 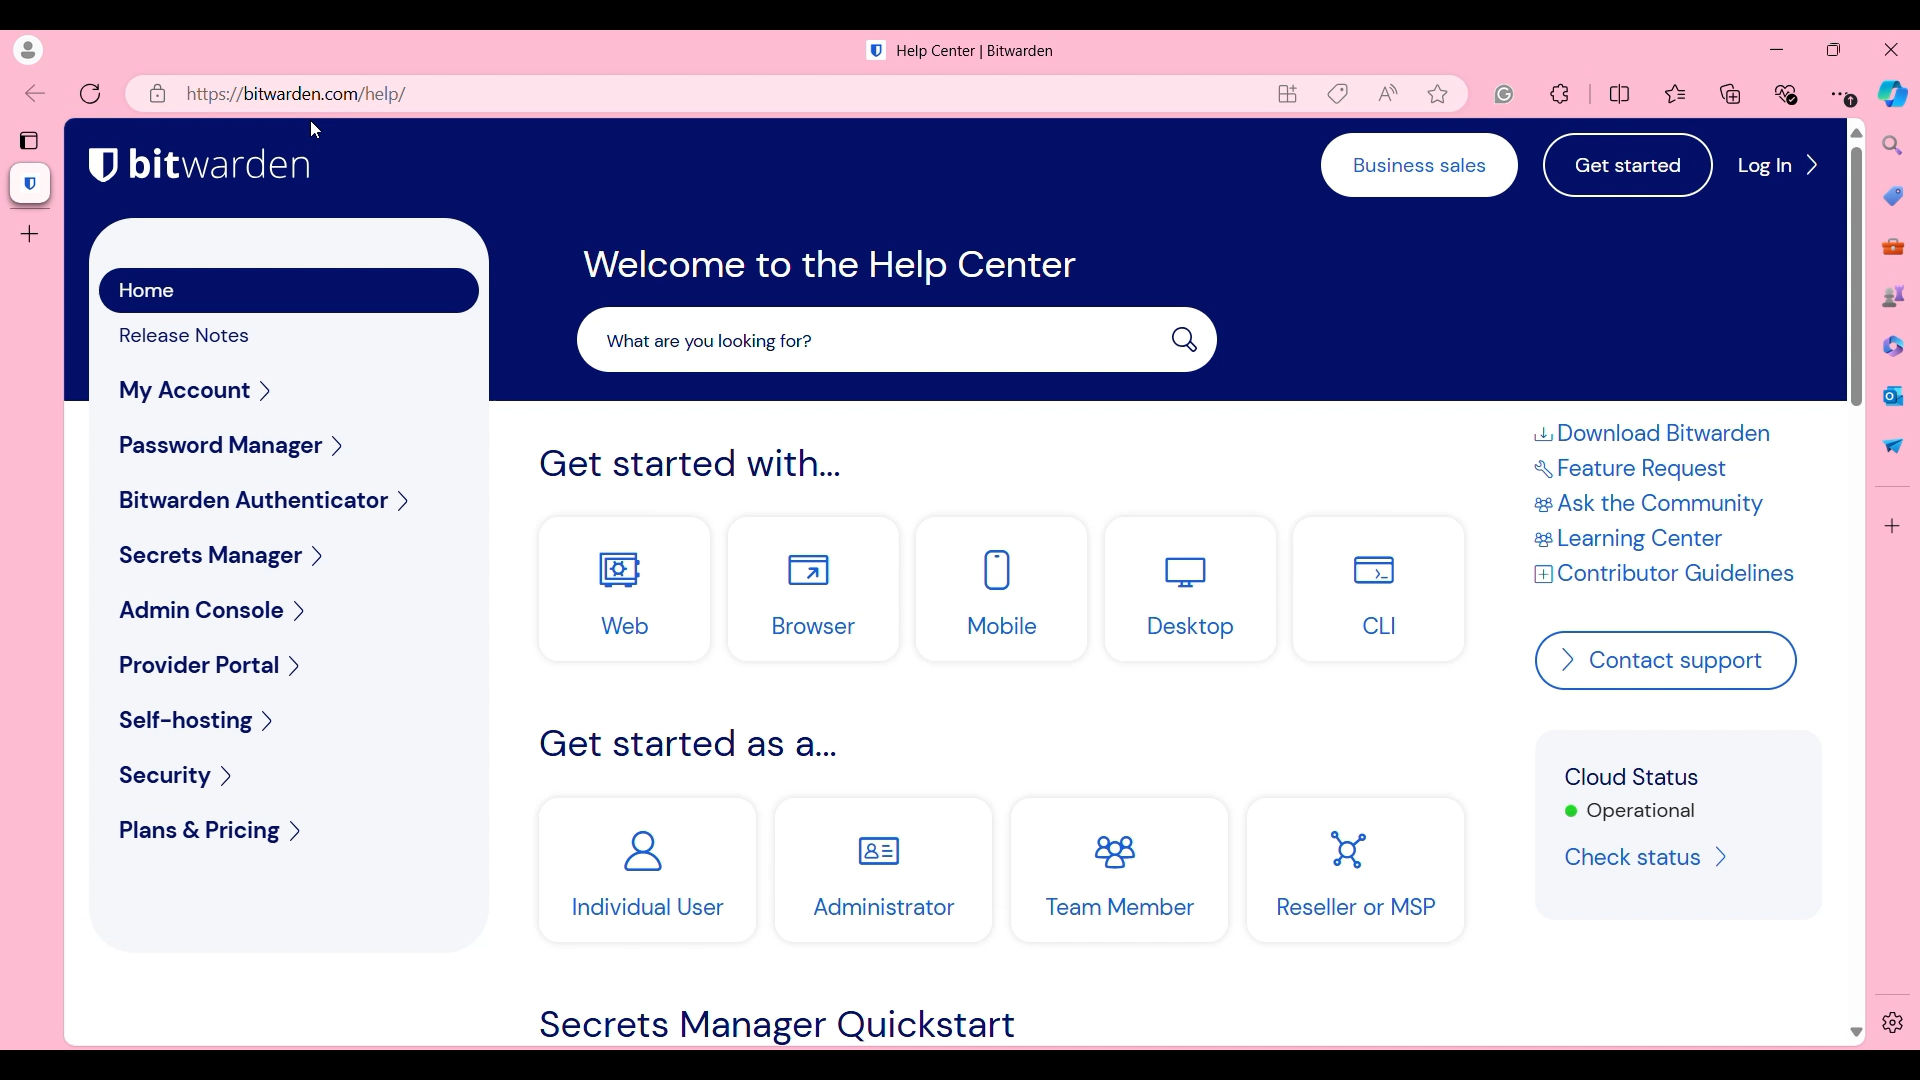 I want to click on Indicates app available, so click(x=1289, y=94).